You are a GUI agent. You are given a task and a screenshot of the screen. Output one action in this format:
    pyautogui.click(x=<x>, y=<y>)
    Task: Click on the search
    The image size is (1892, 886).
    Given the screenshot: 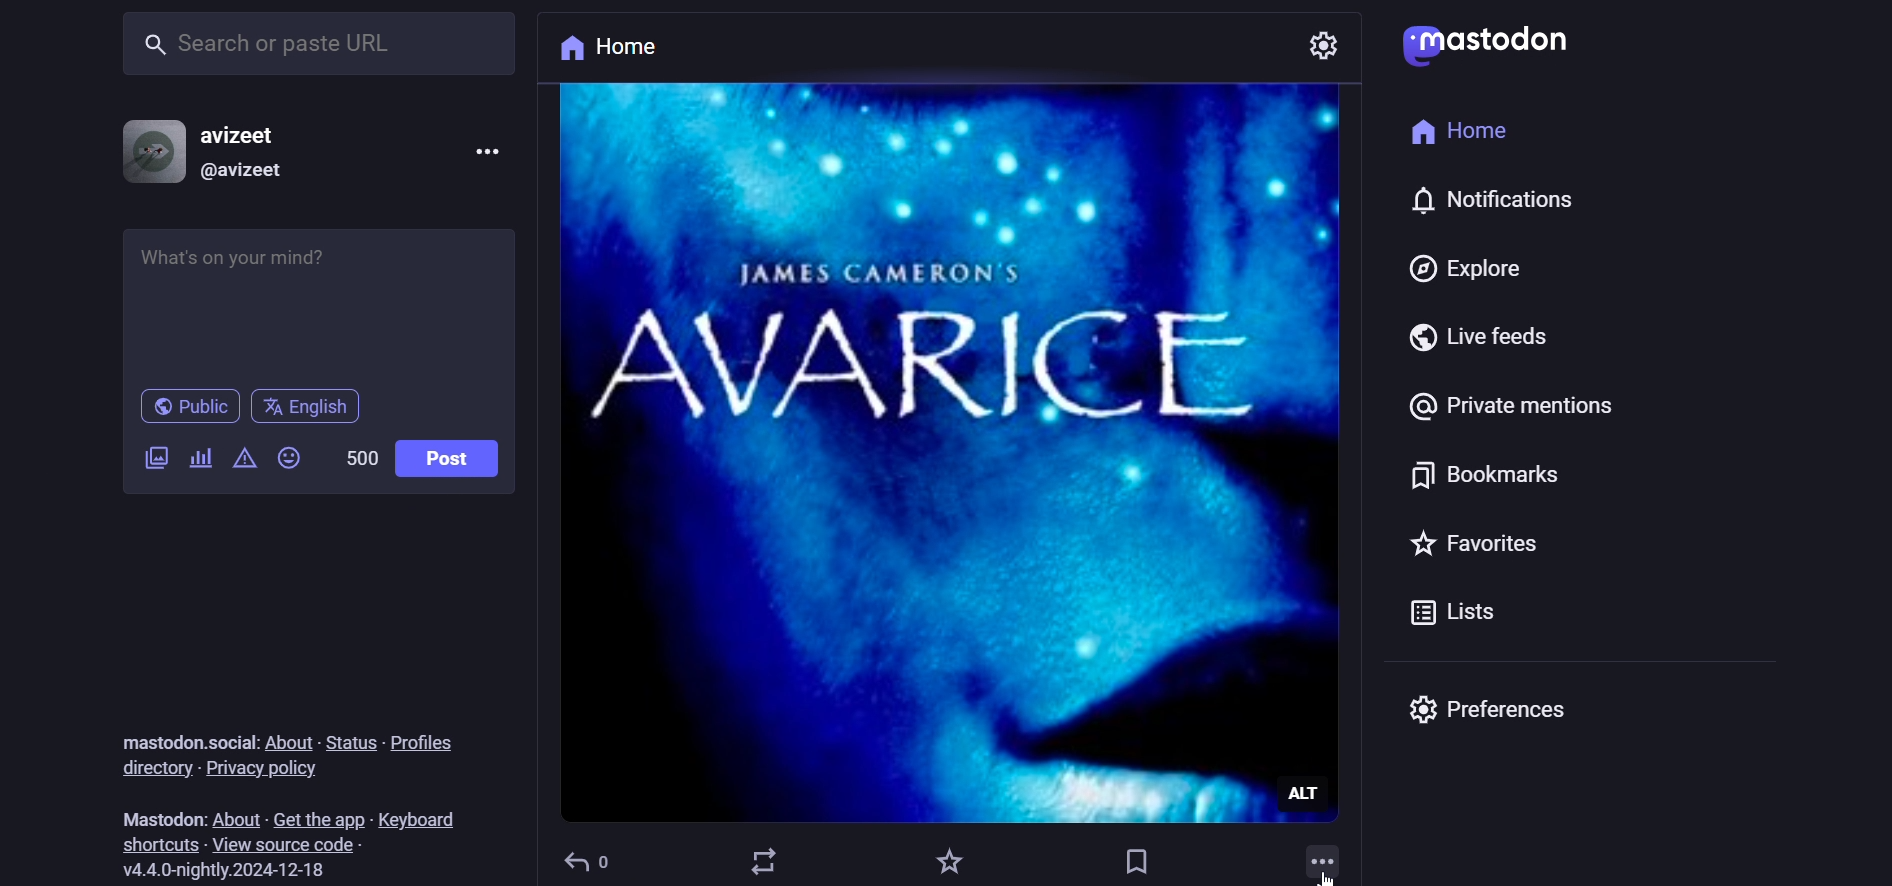 What is the action you would take?
    pyautogui.click(x=313, y=49)
    